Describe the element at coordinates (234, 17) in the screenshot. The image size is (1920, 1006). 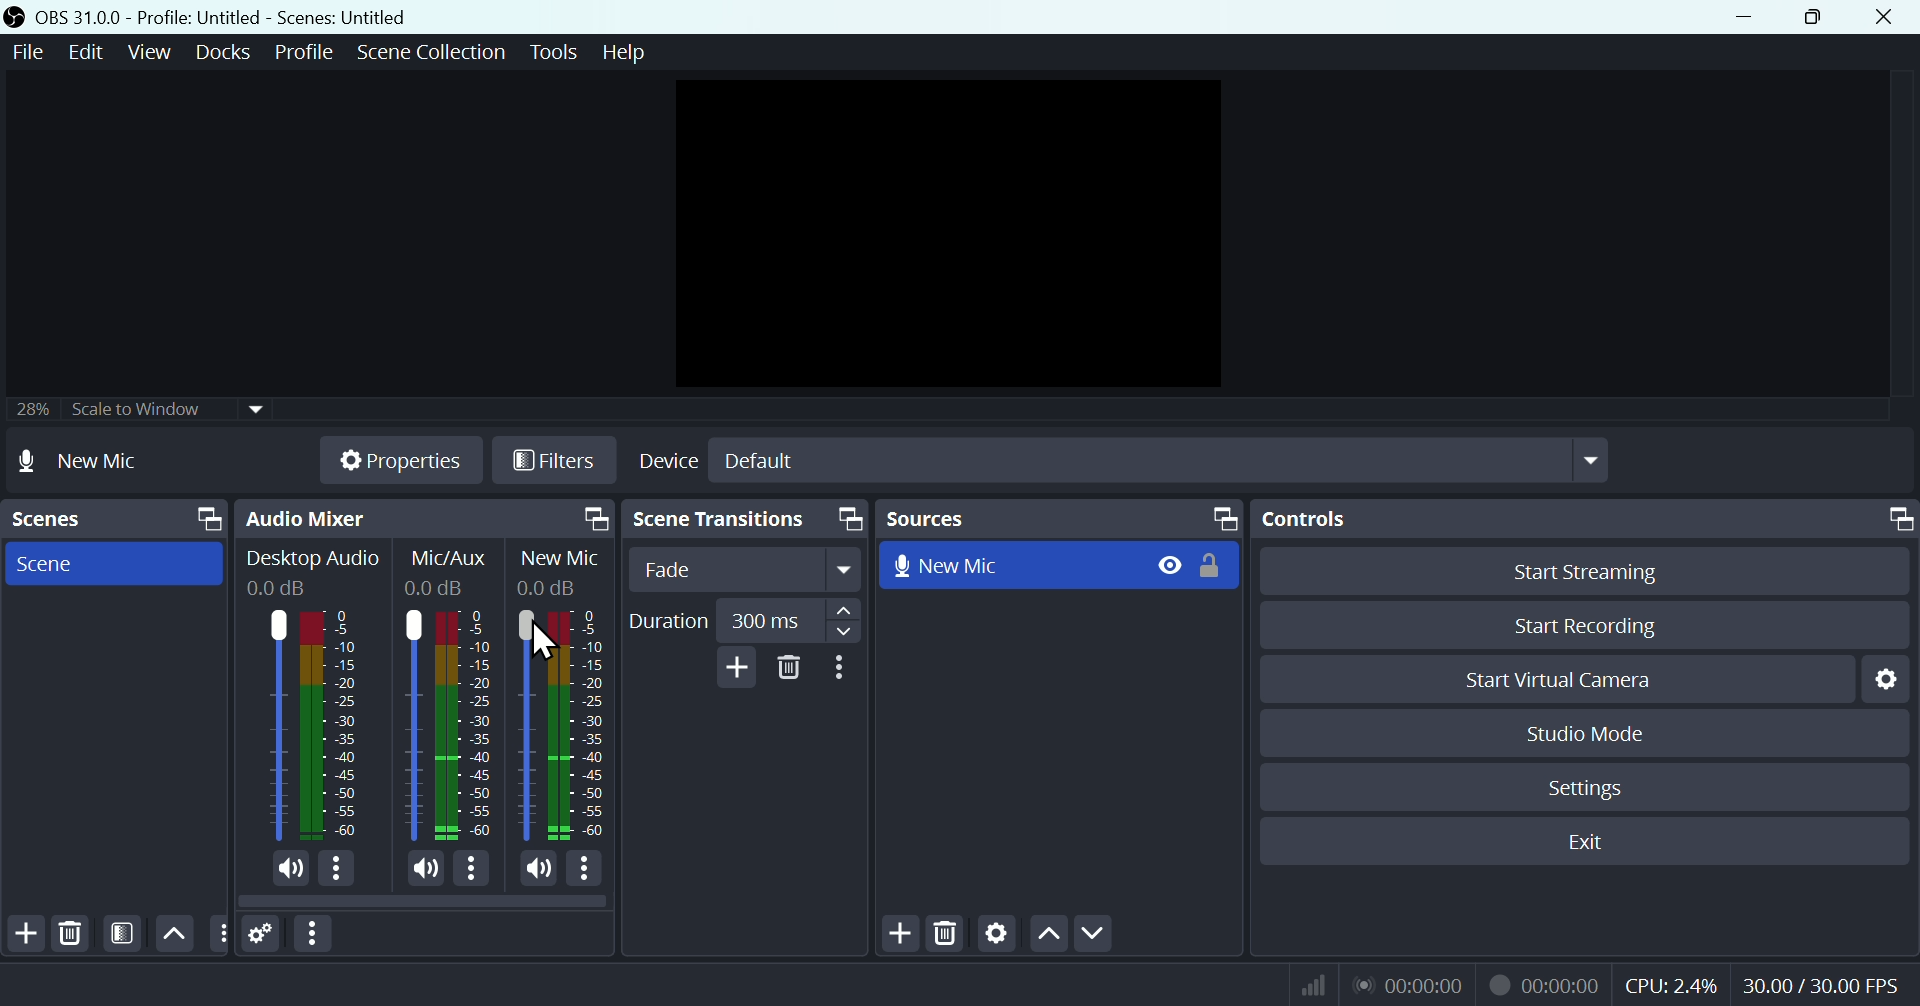
I see `OBS 31.0 .0 profile: untitled scenes: untitled` at that location.